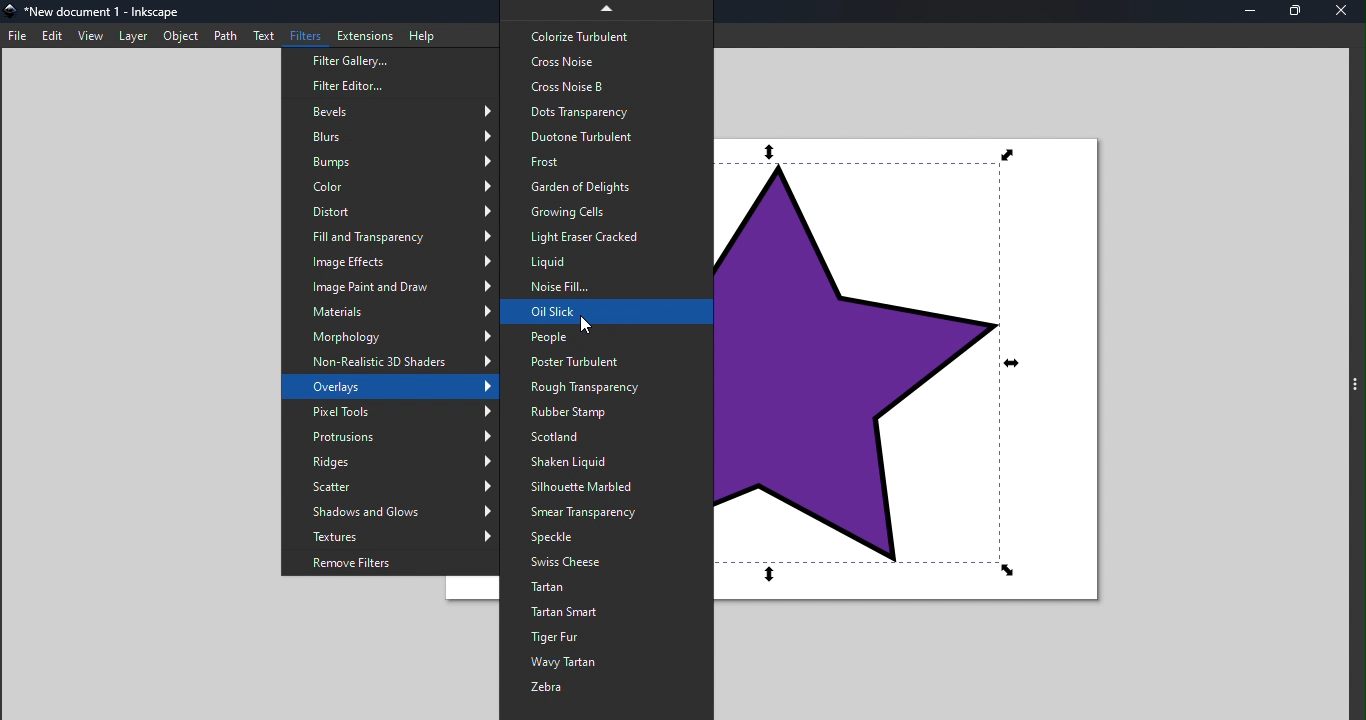  What do you see at coordinates (391, 313) in the screenshot?
I see `Materials` at bounding box center [391, 313].